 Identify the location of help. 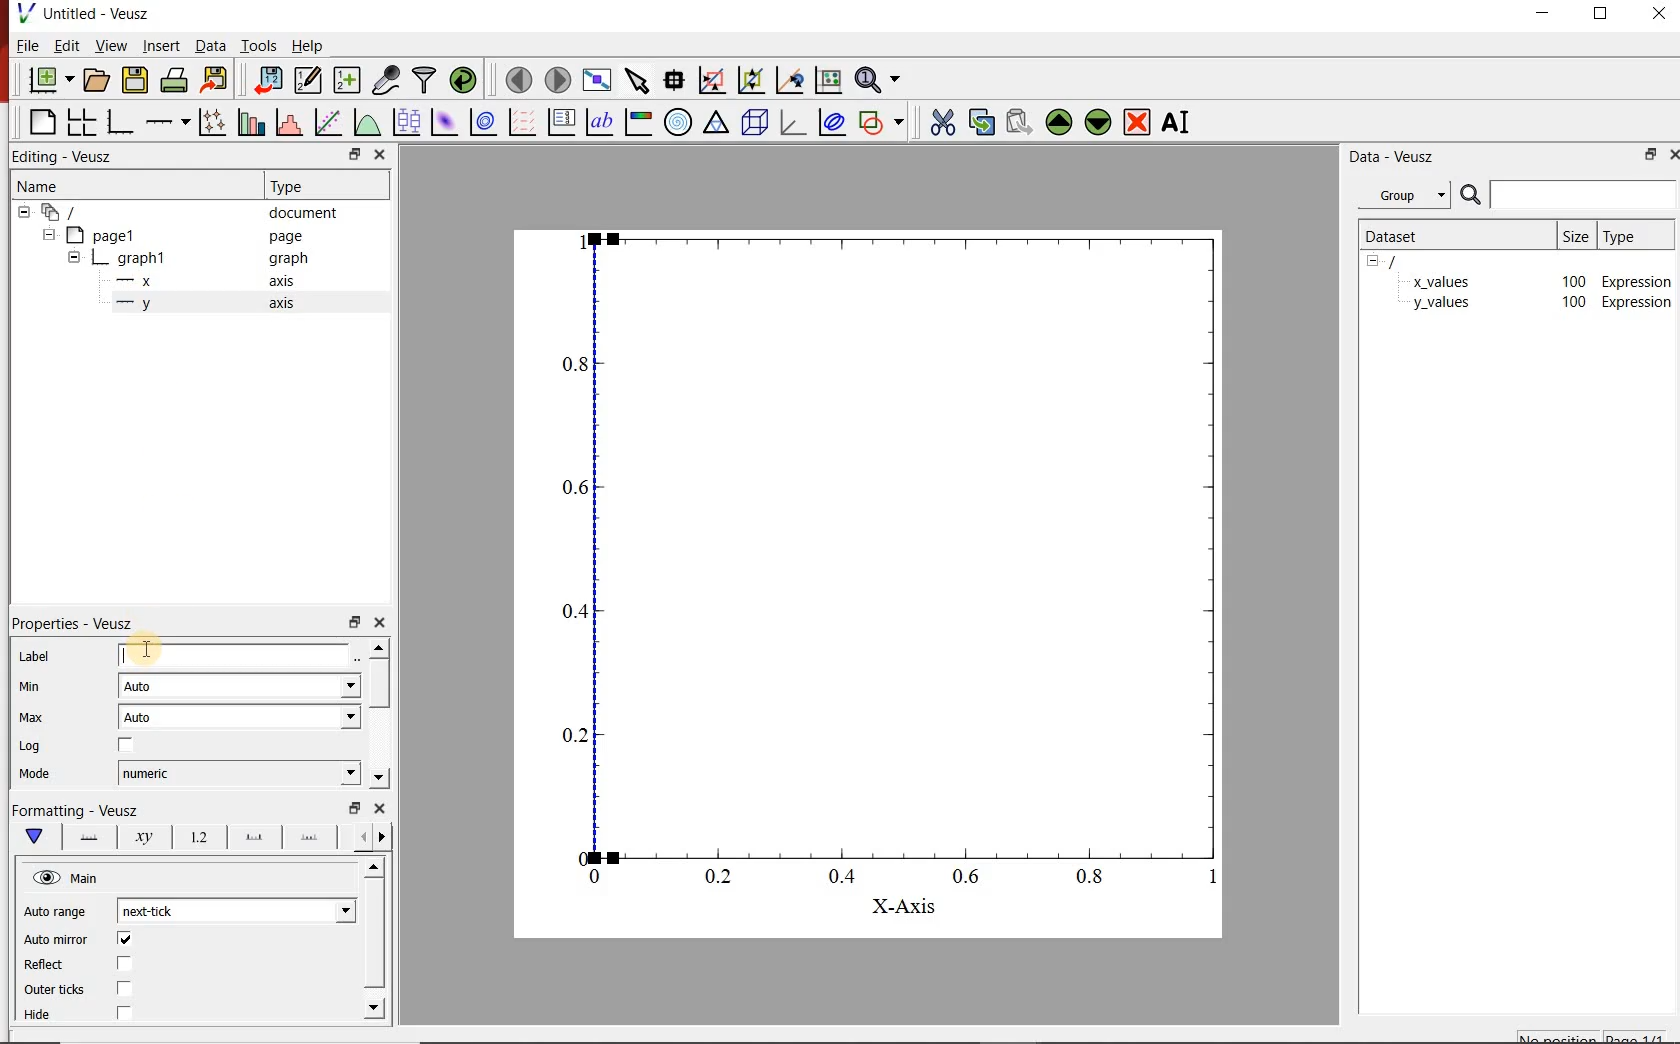
(313, 45).